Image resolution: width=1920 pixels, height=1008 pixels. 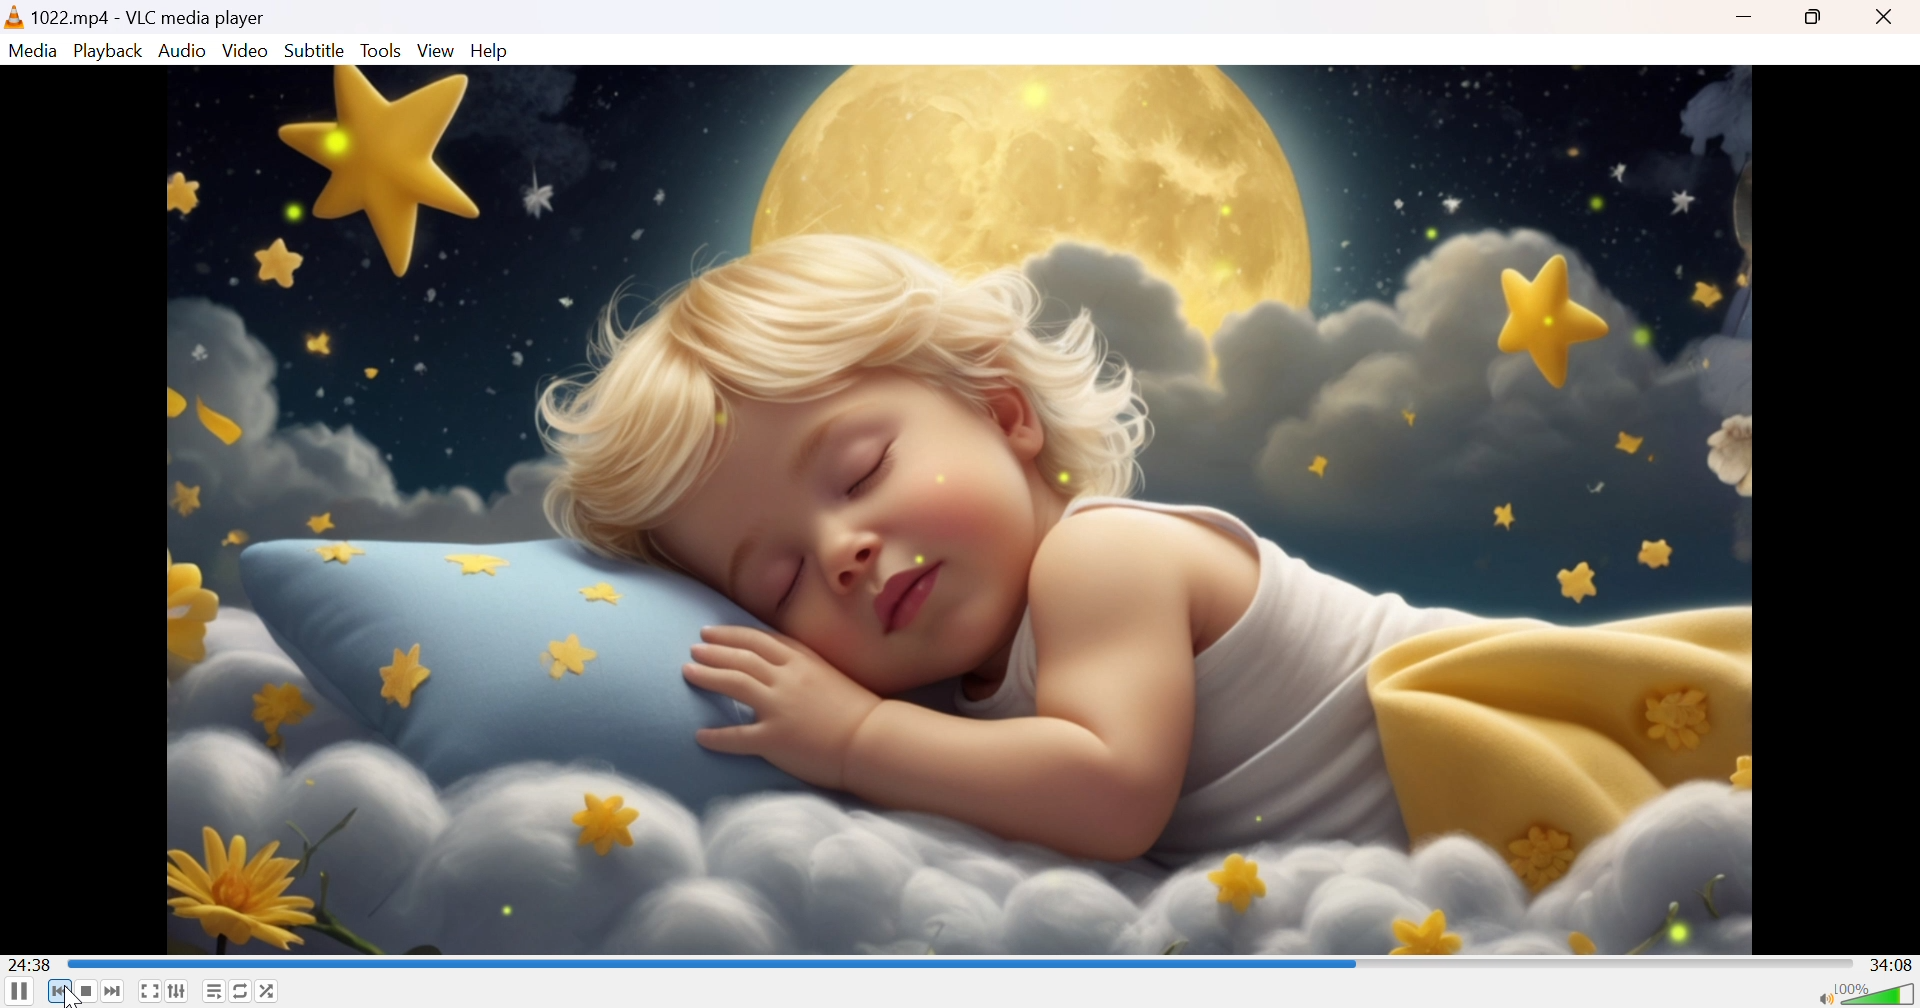 I want to click on Help, so click(x=491, y=52).